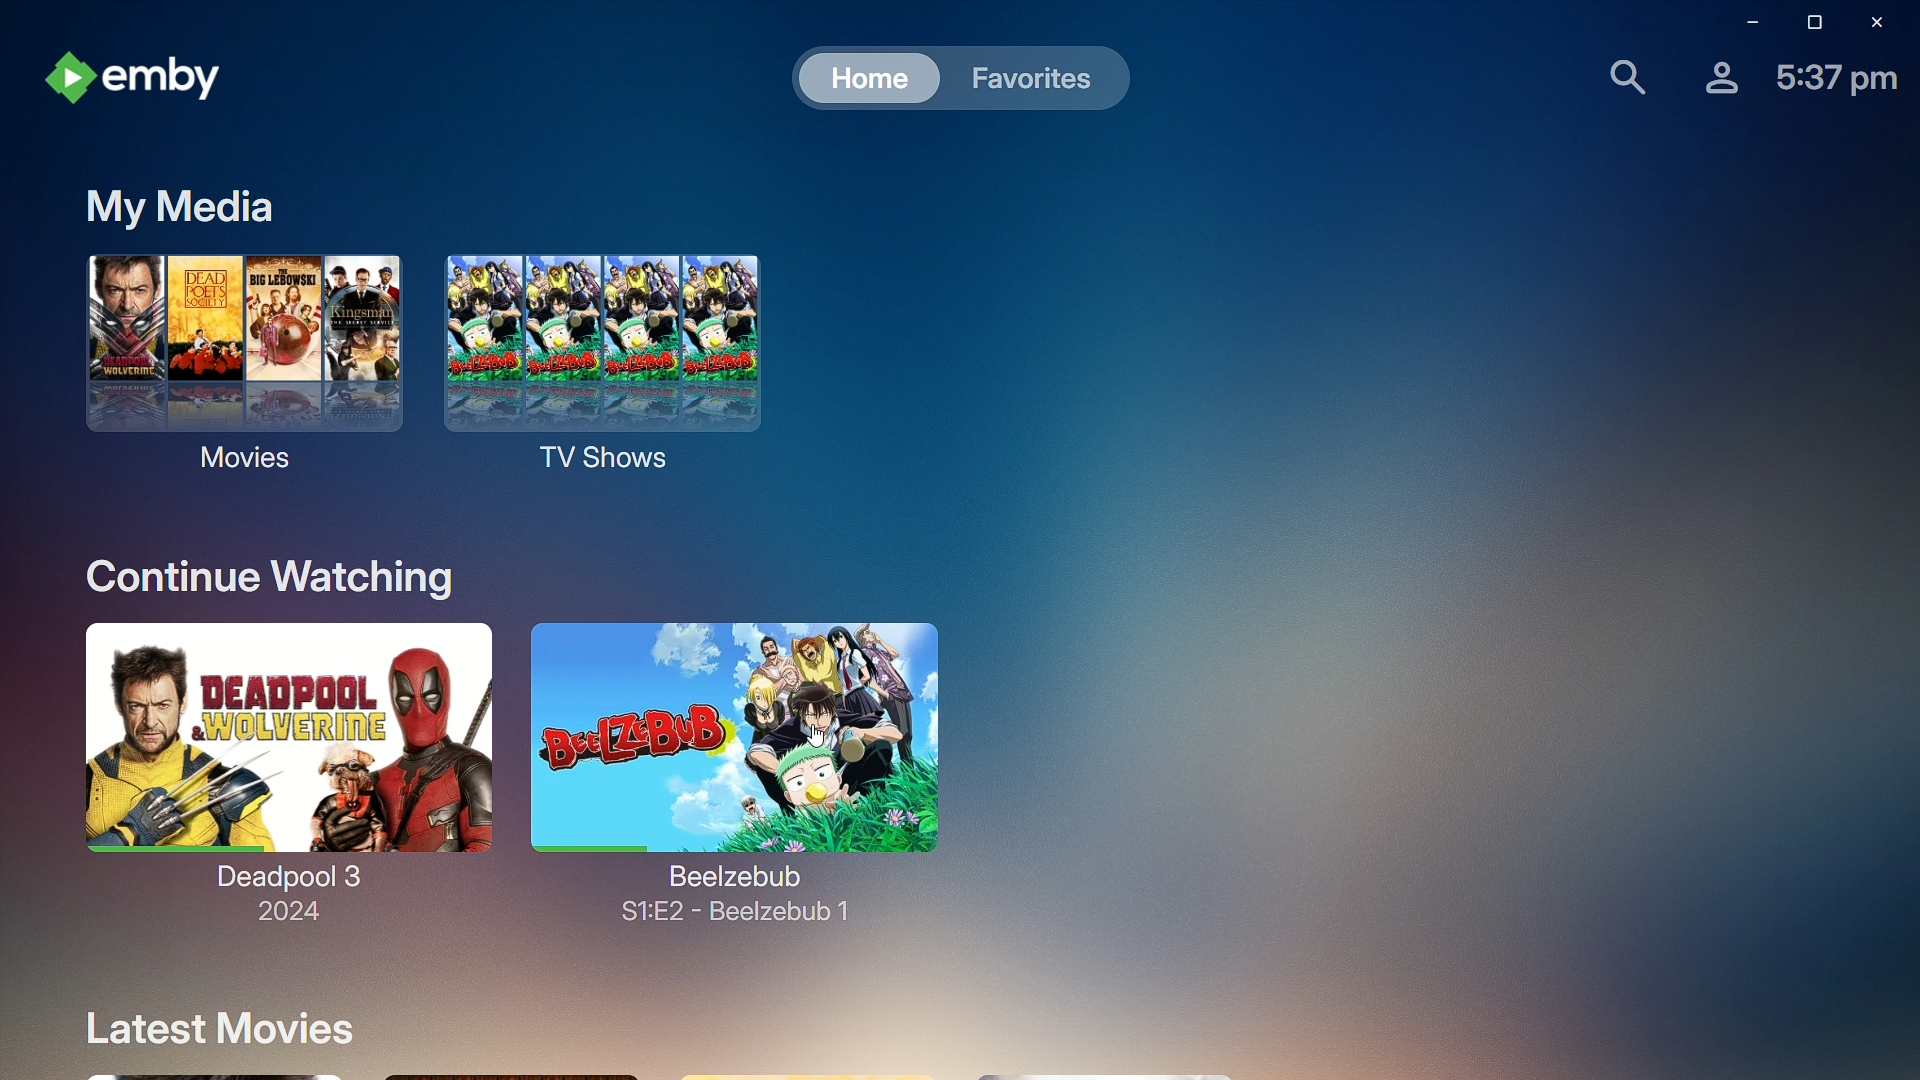  Describe the element at coordinates (289, 915) in the screenshot. I see `2024` at that location.